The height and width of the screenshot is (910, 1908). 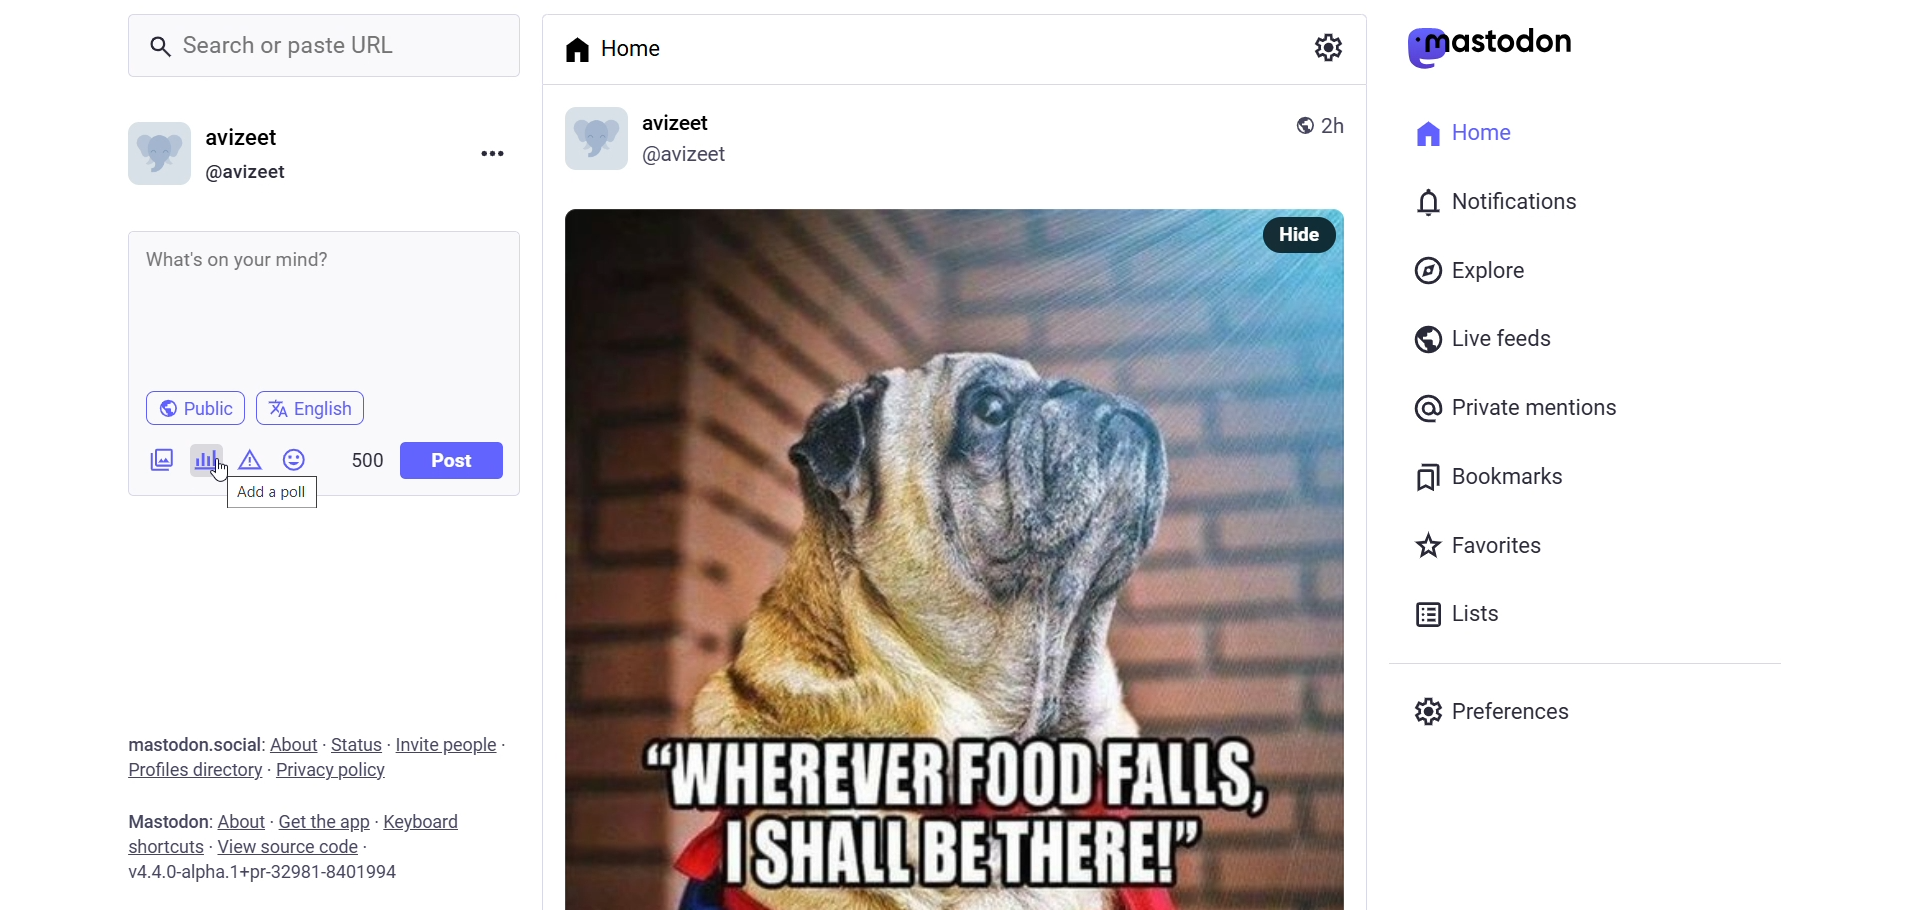 I want to click on private mention, so click(x=1518, y=407).